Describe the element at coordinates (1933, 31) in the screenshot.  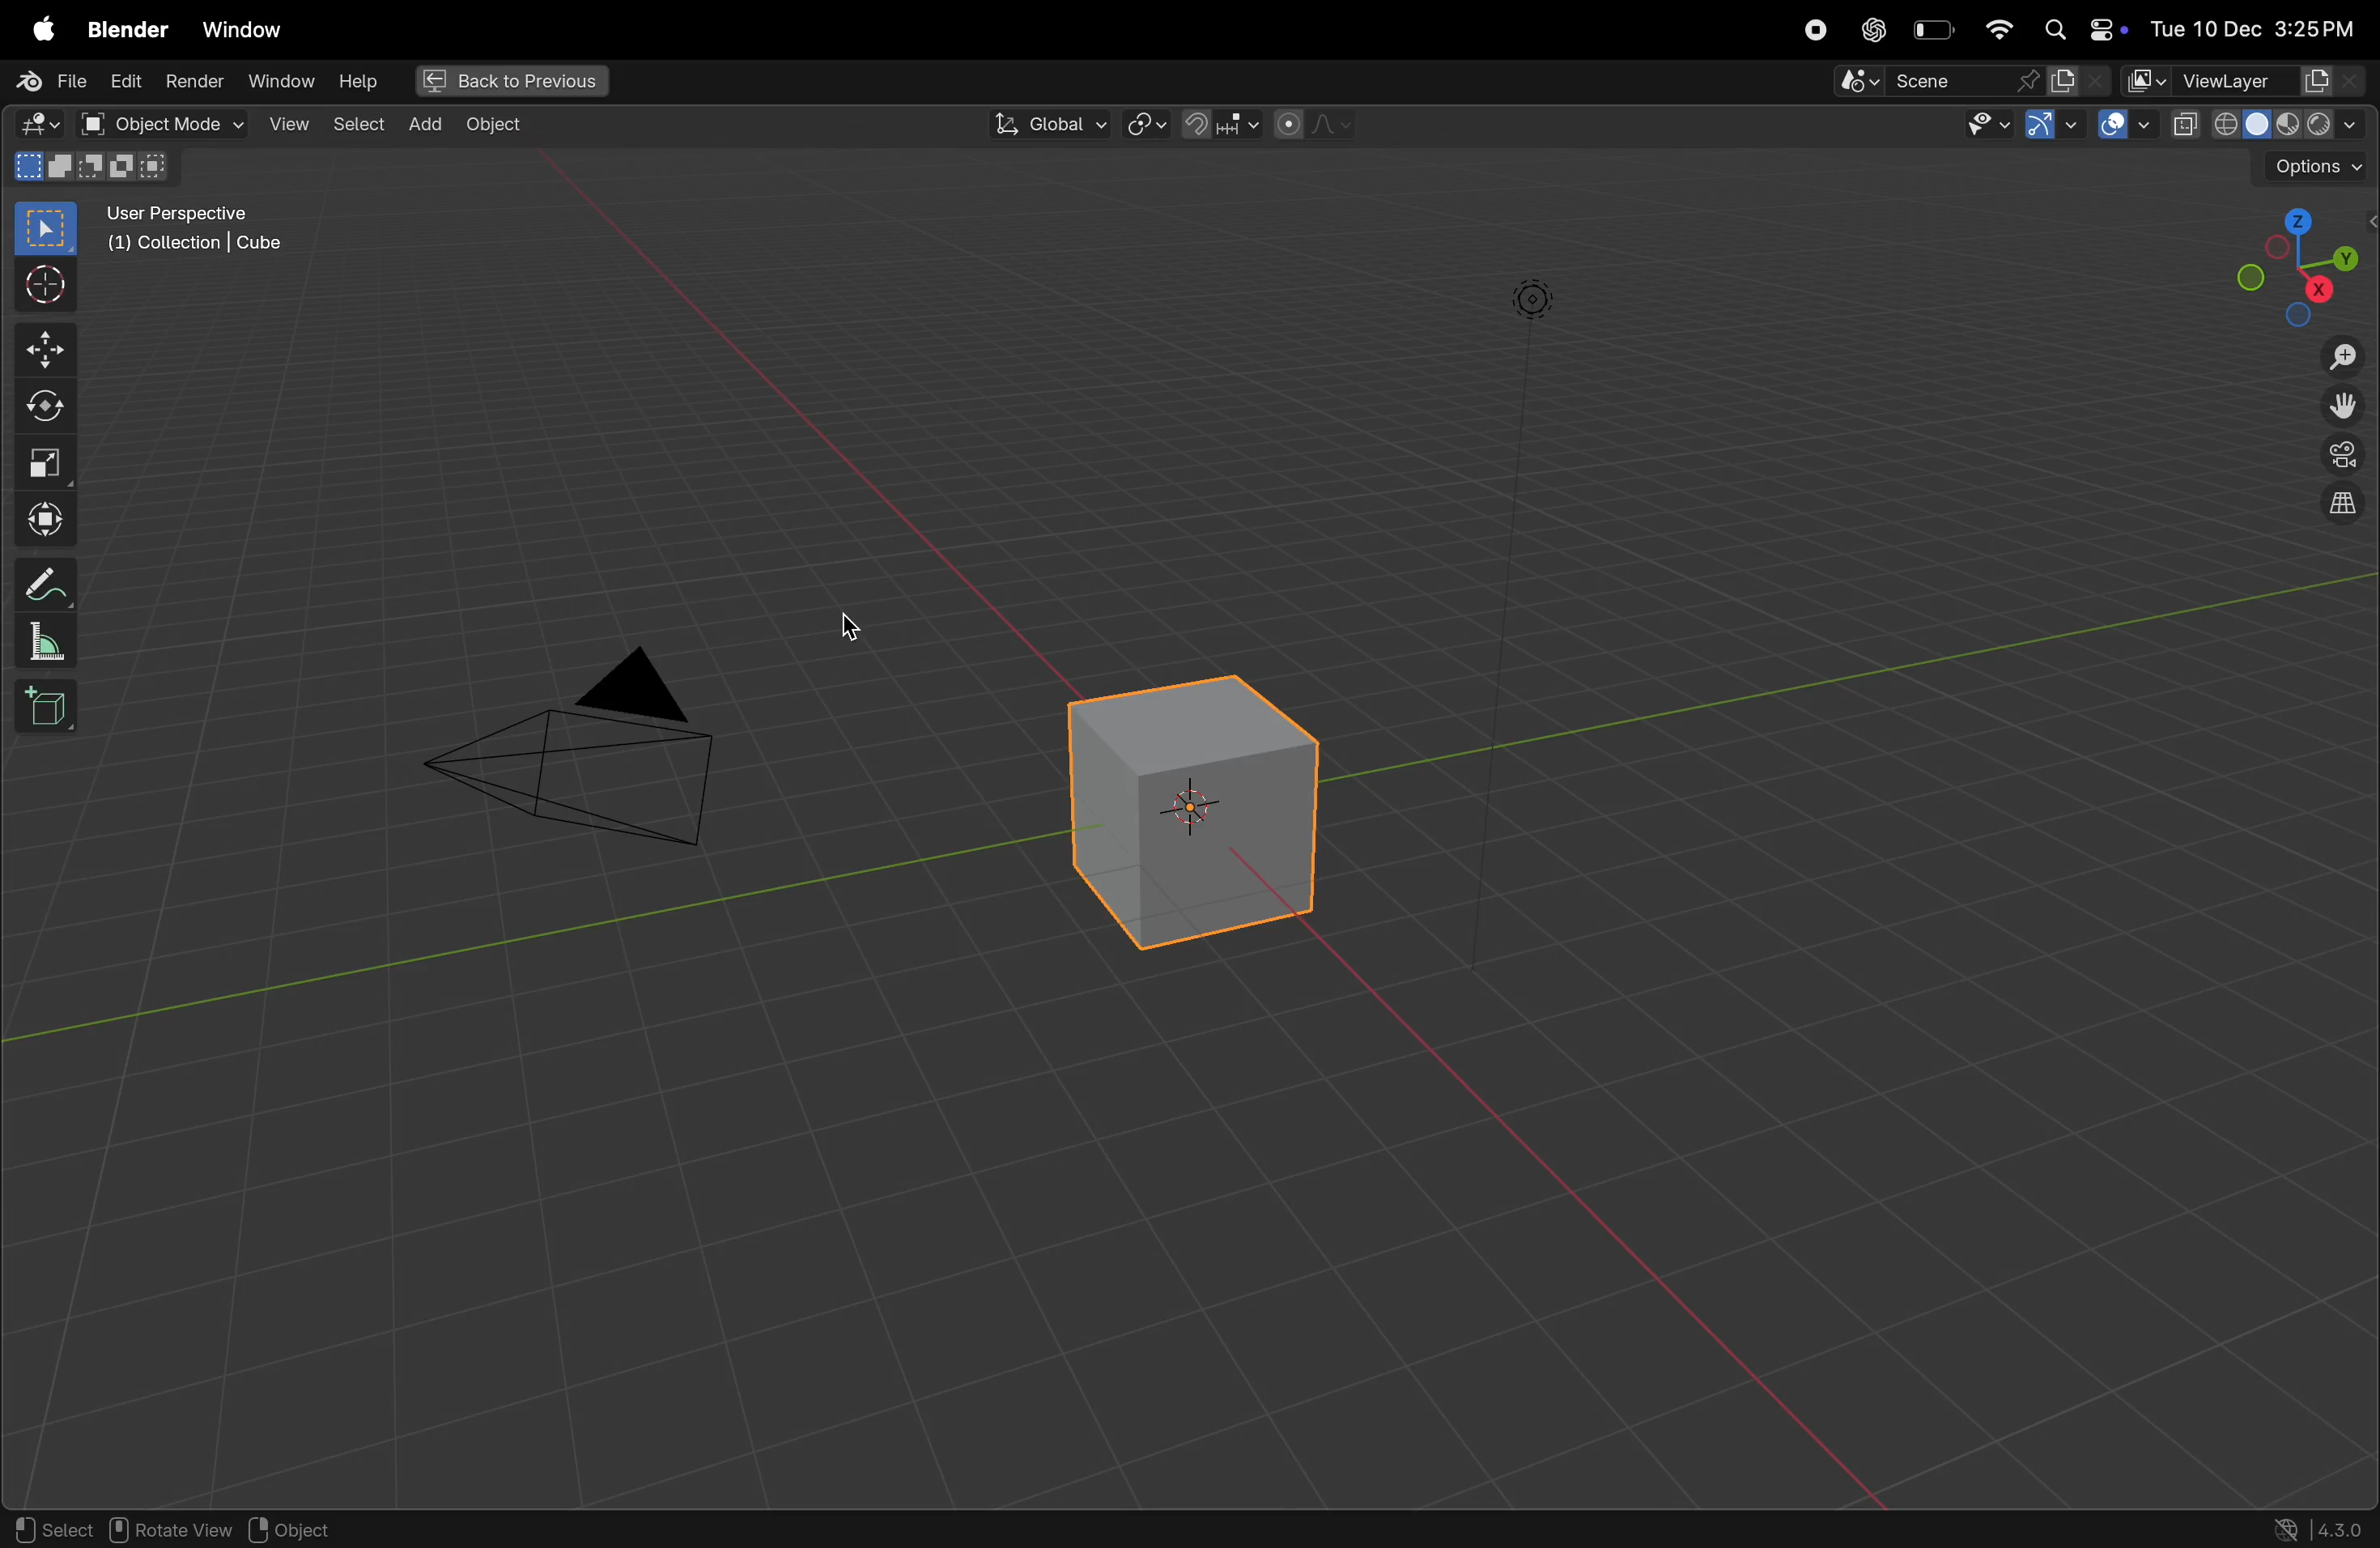
I see `battery` at that location.